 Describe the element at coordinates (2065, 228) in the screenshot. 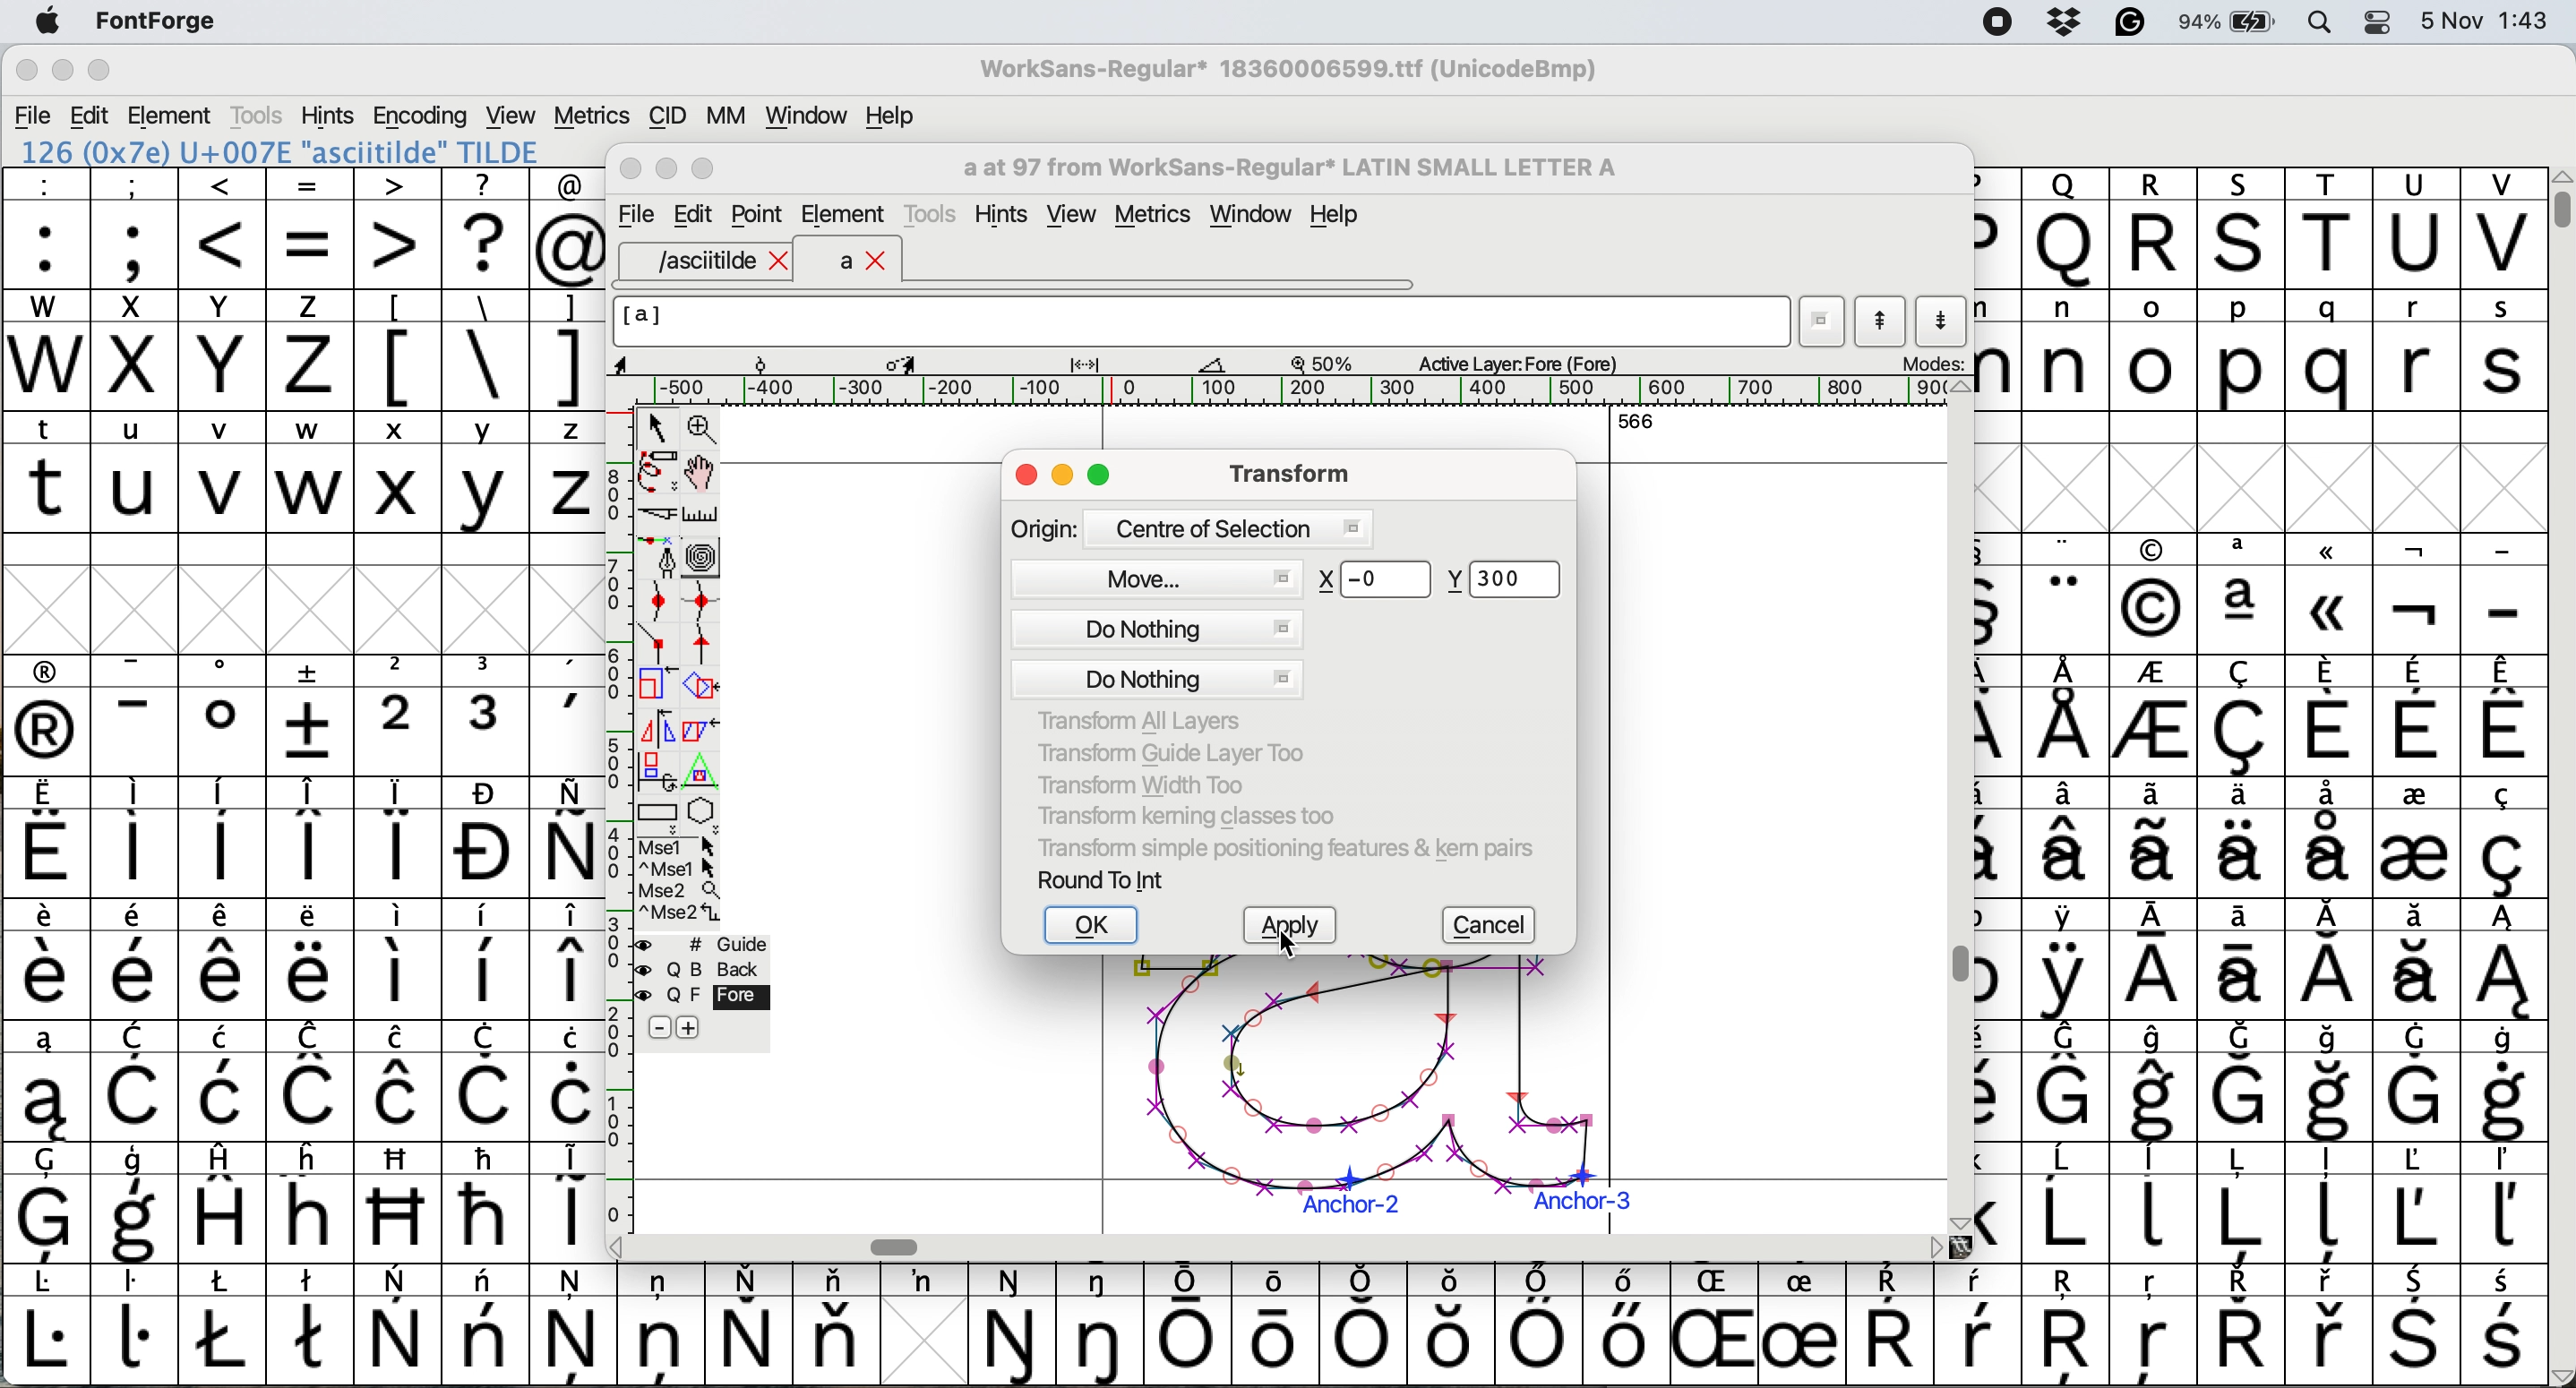

I see `` at that location.